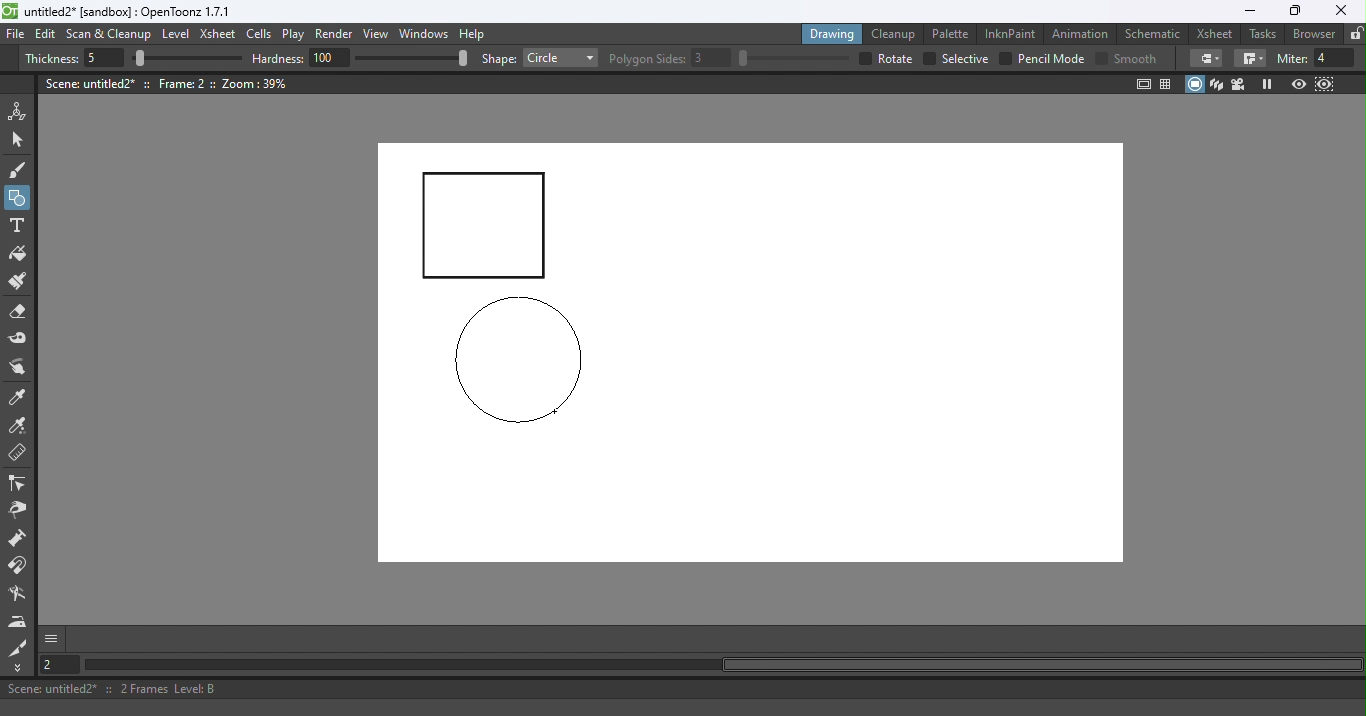 The height and width of the screenshot is (716, 1366). I want to click on Magnet tool, so click(19, 540).